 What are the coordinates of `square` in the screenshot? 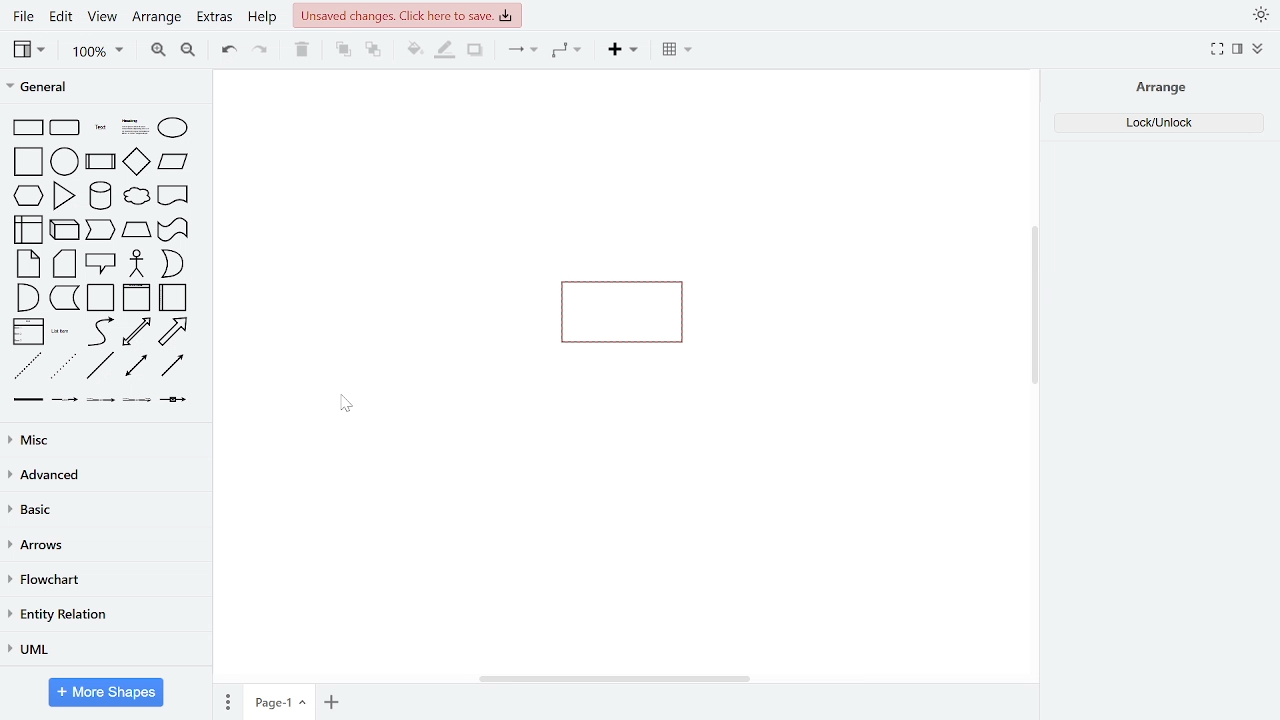 It's located at (27, 162).